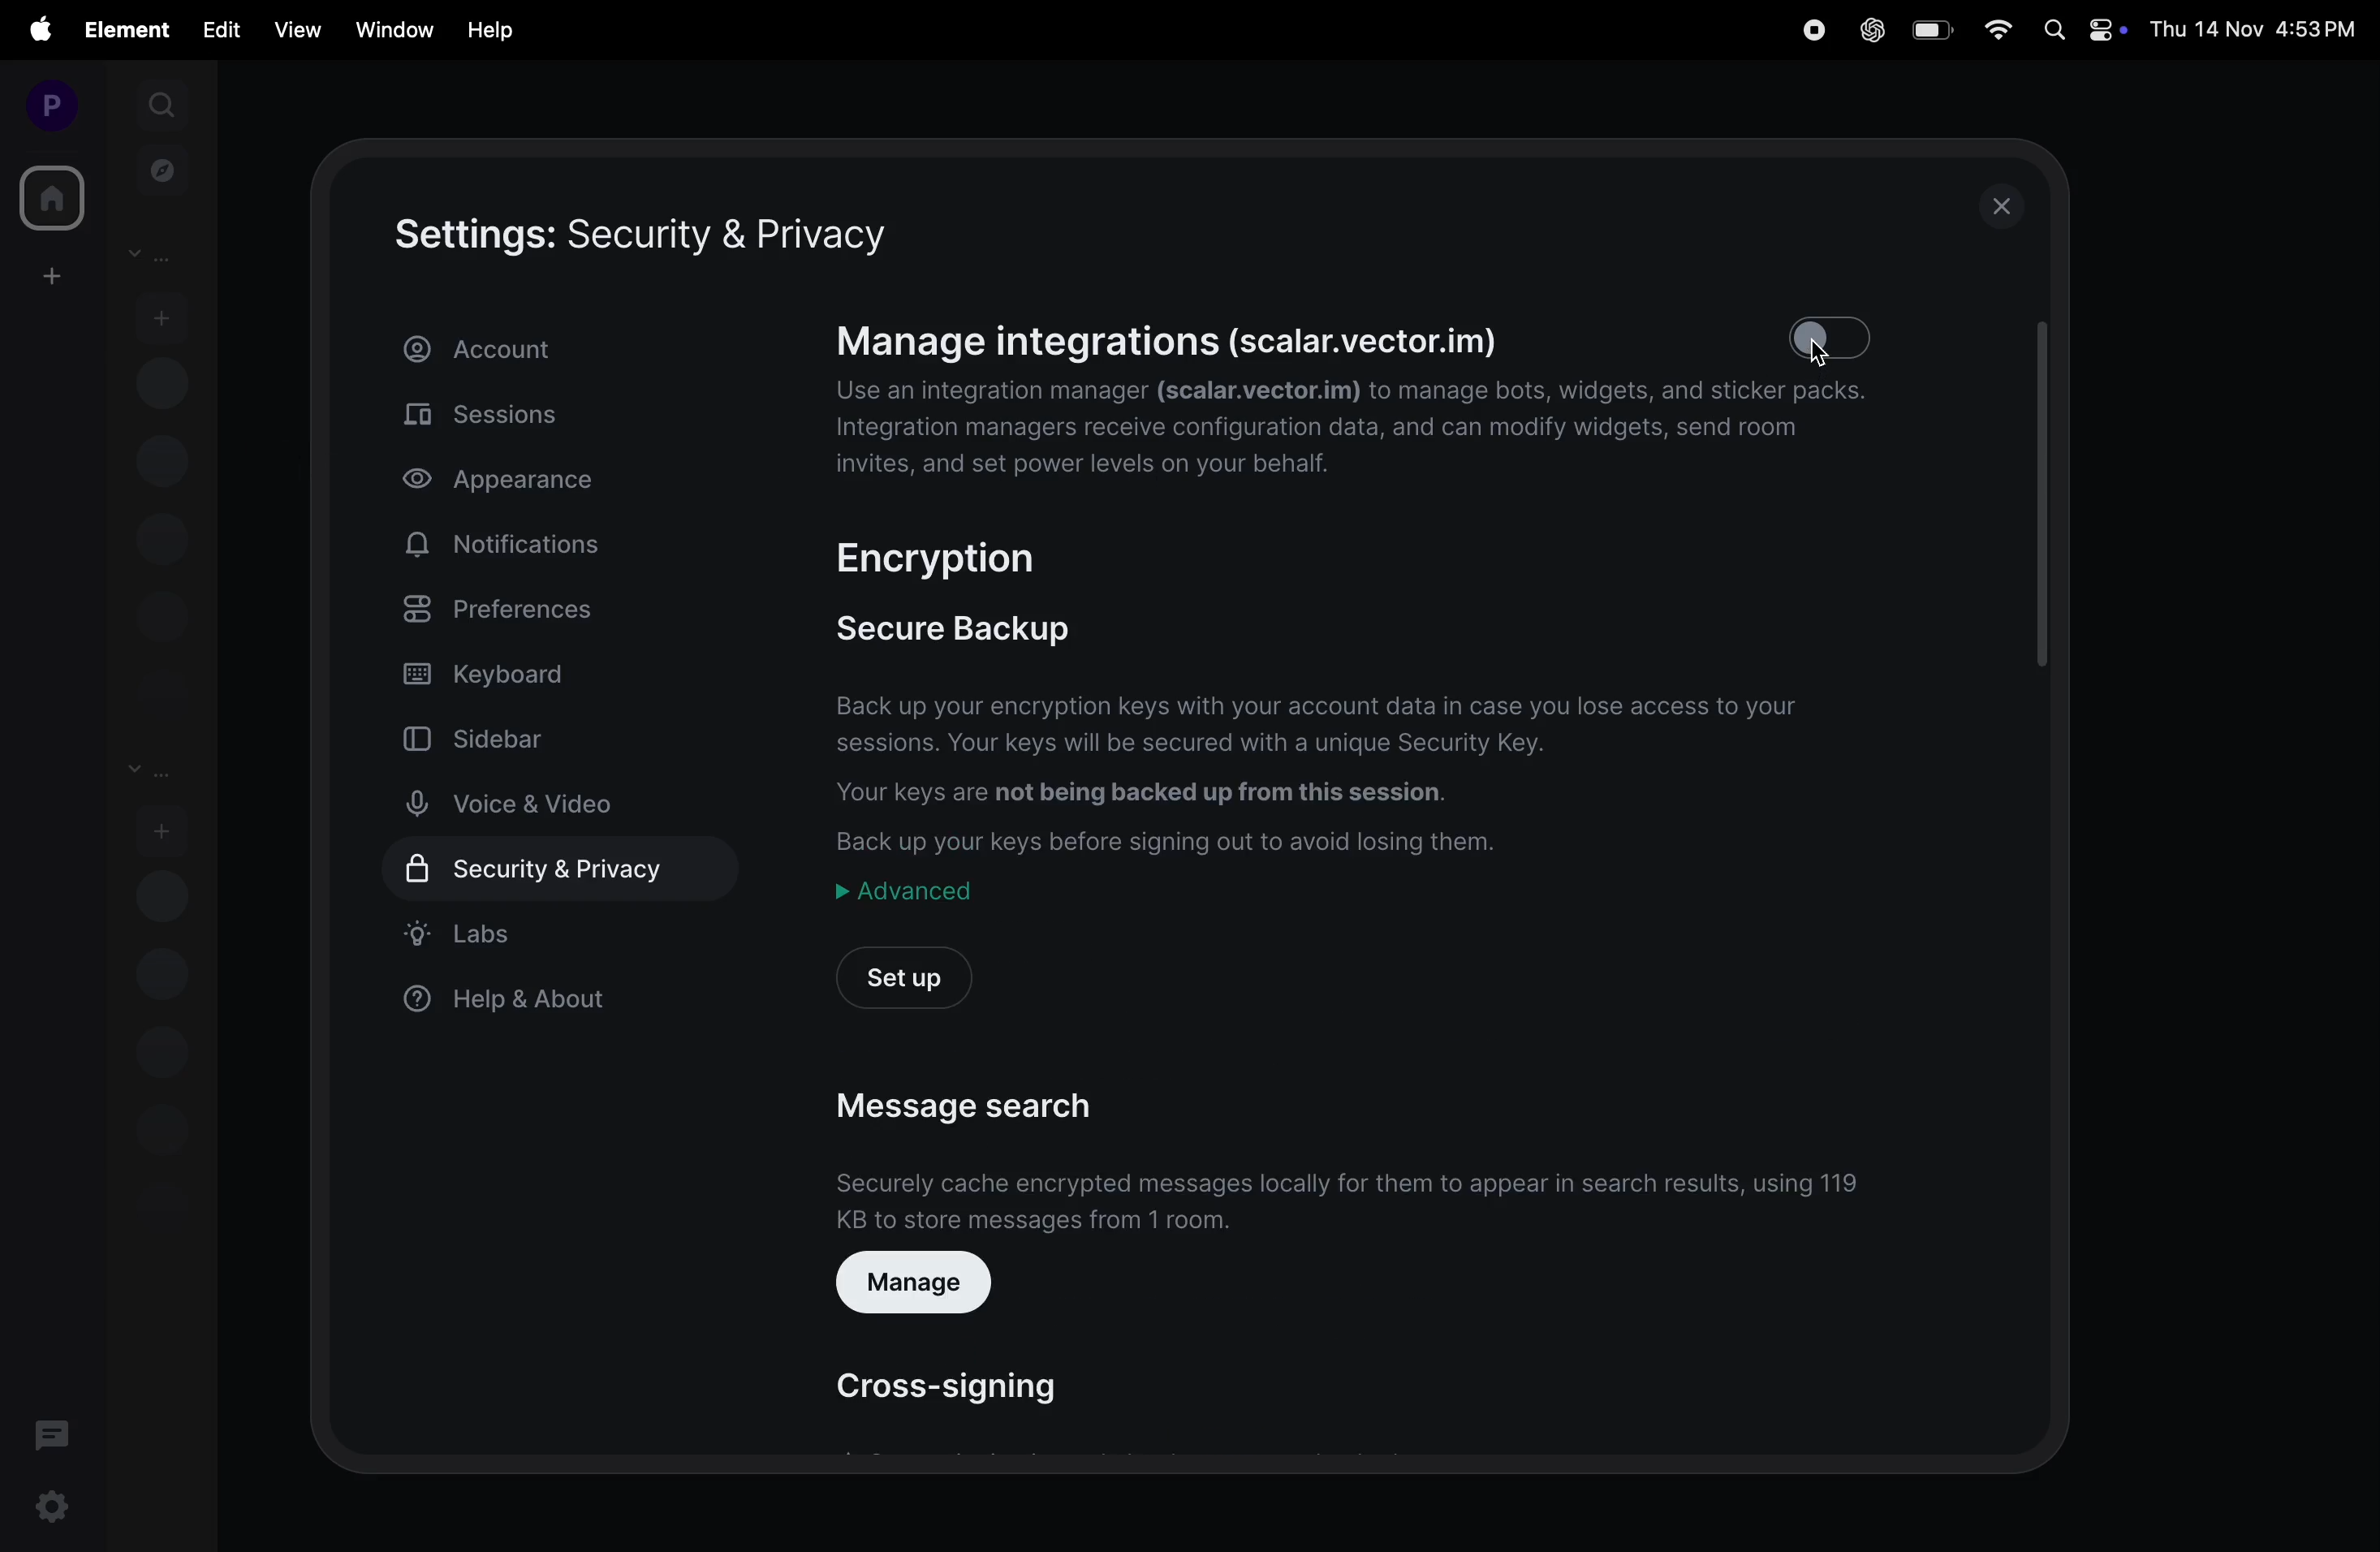 The width and height of the screenshot is (2380, 1552). Describe the element at coordinates (1343, 767) in the screenshot. I see `Back up your encryption keys with your account data in case you lose access to your
sessions. Your keys will be secured with a unique Security Key.

Your keys are not being backed up from this session.

Back up your keys before signing out to avoid losing them.` at that location.